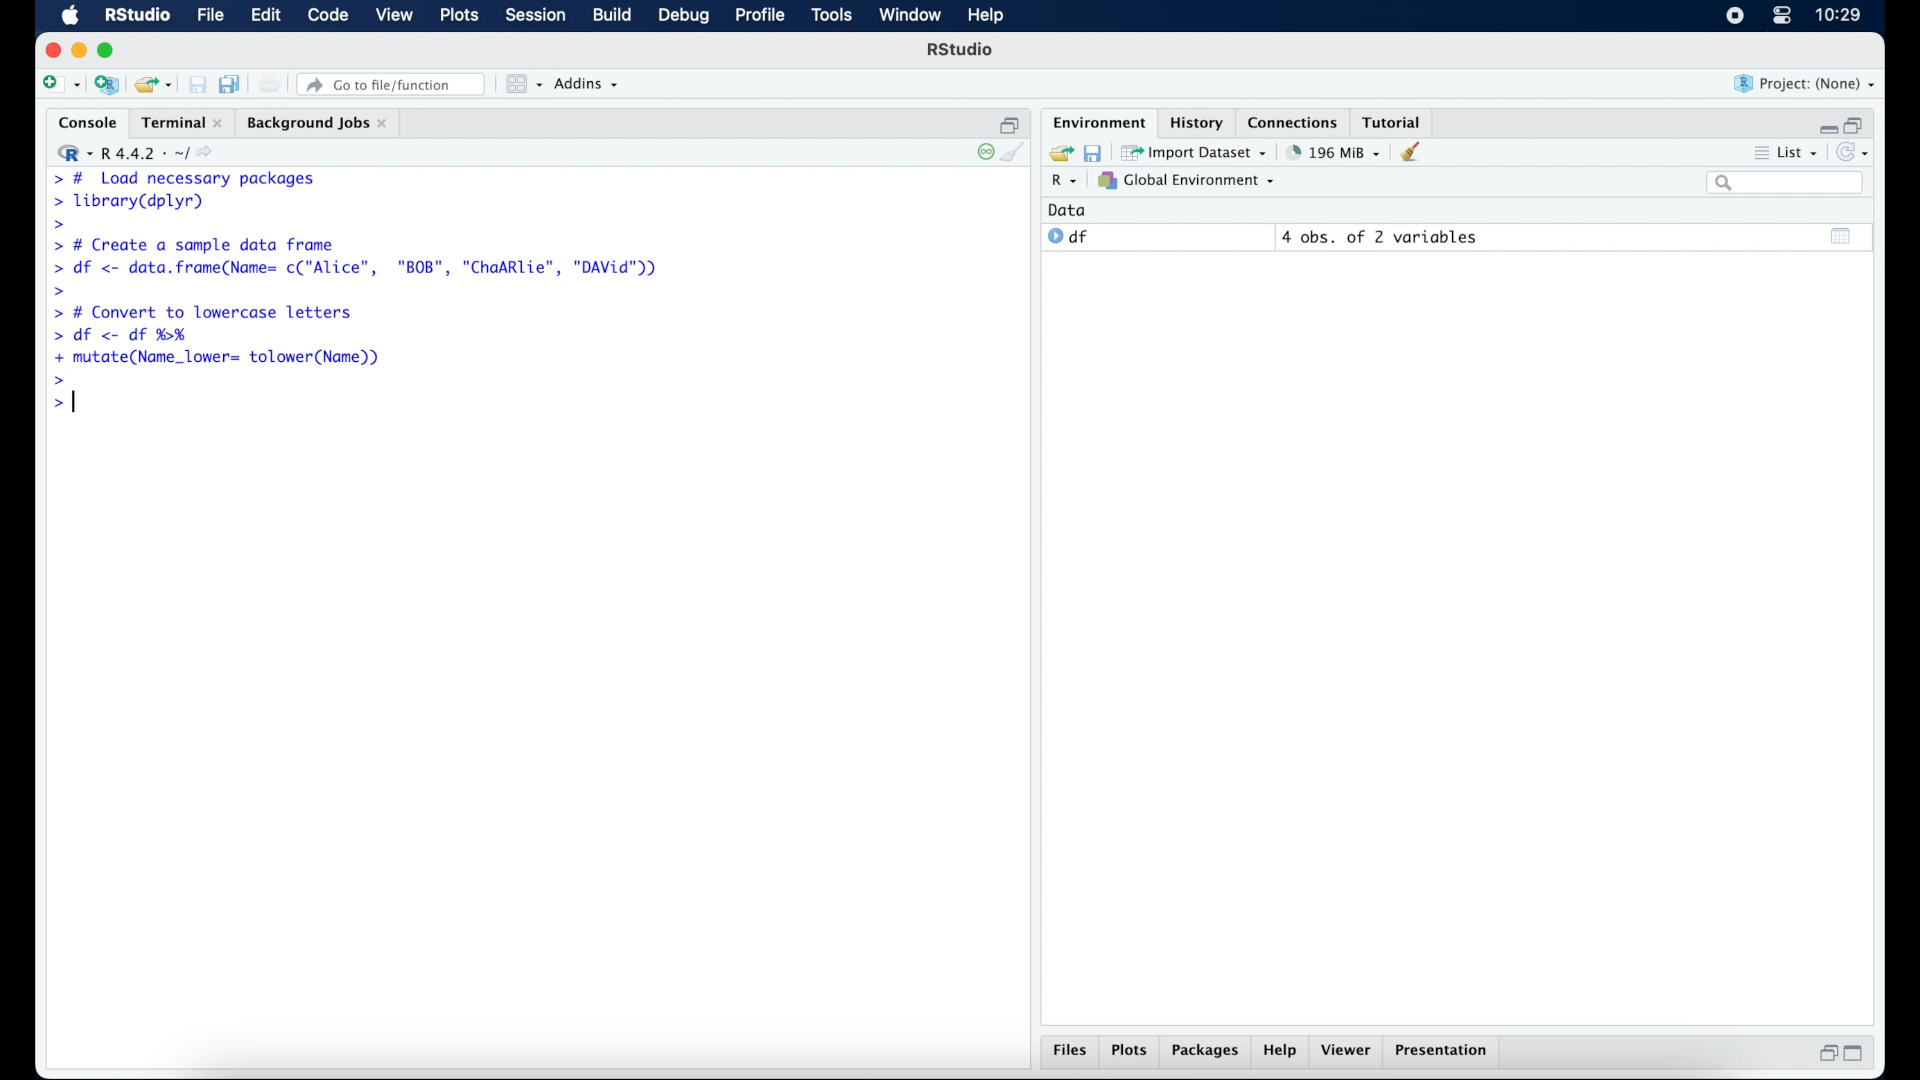  What do you see at coordinates (137, 16) in the screenshot?
I see `R Studio` at bounding box center [137, 16].